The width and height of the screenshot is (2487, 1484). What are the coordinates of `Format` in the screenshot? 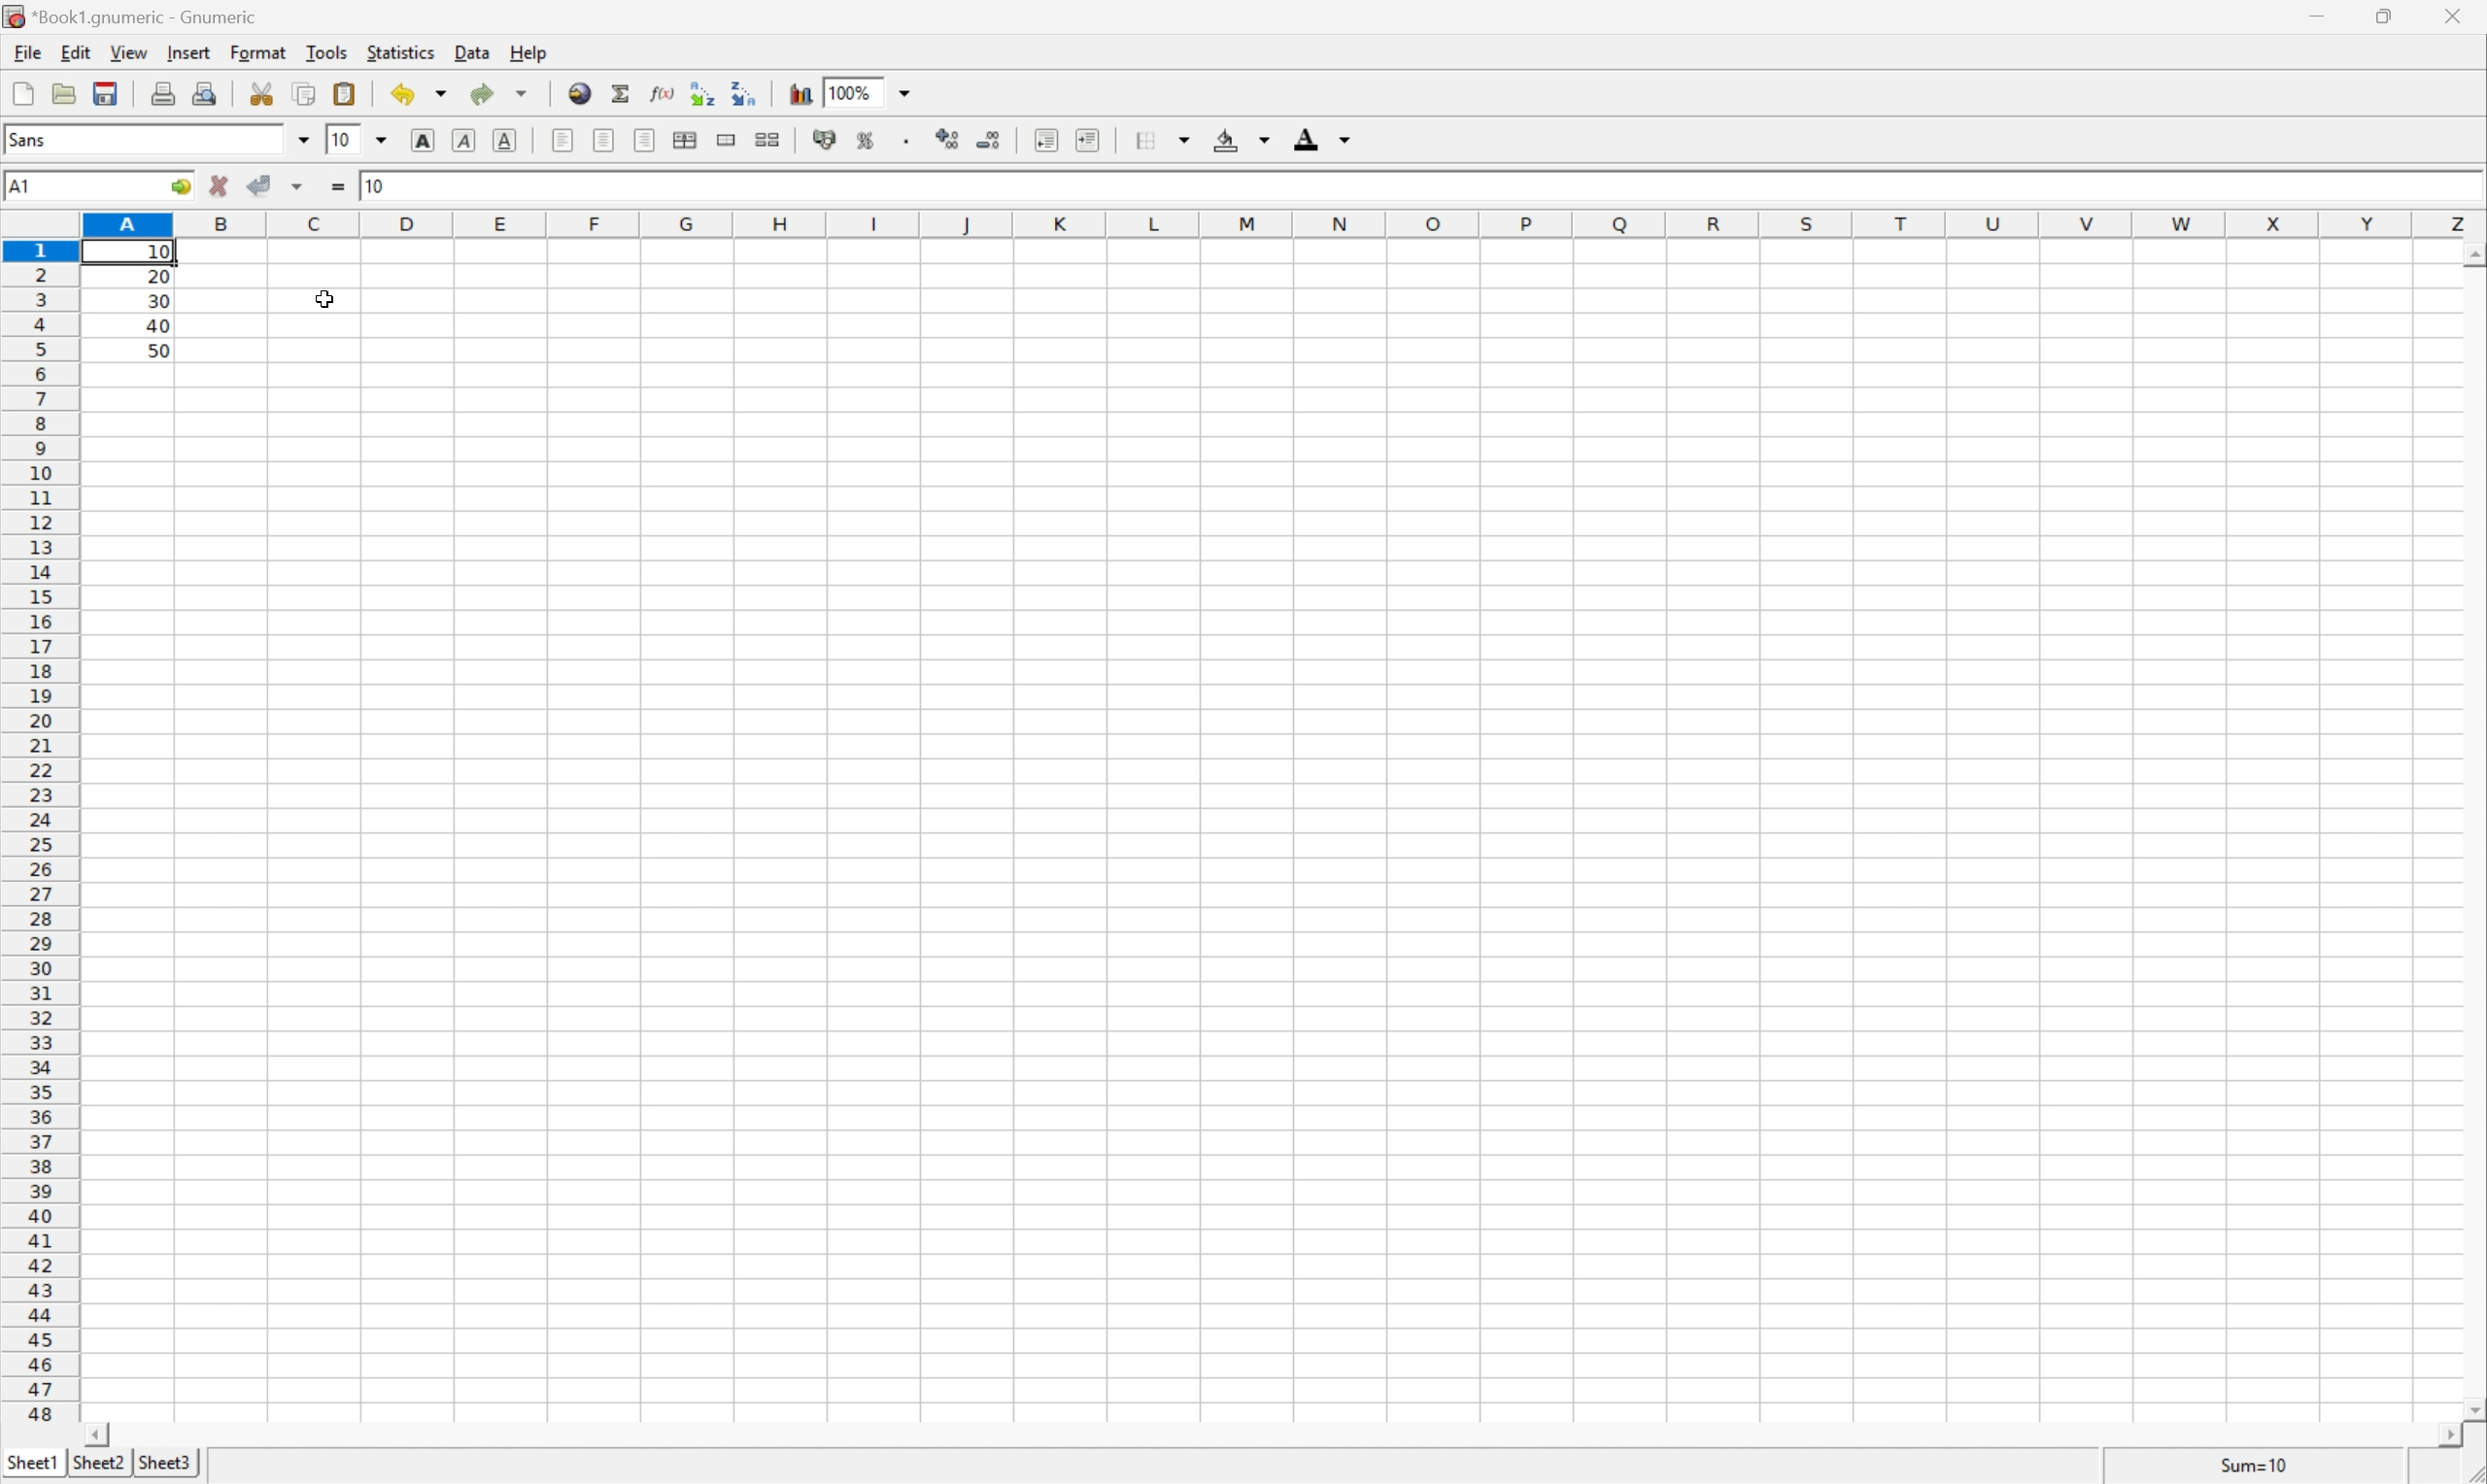 It's located at (257, 51).